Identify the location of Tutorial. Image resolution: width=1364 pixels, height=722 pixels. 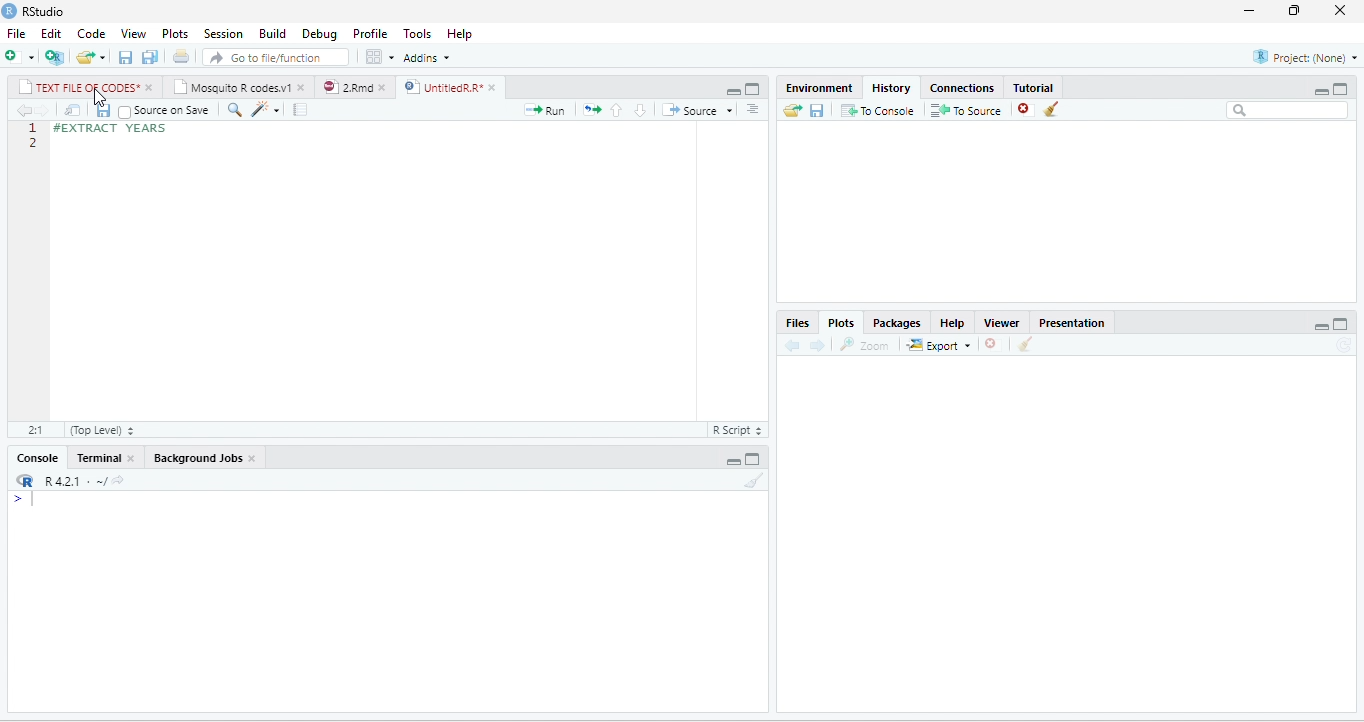
(1034, 88).